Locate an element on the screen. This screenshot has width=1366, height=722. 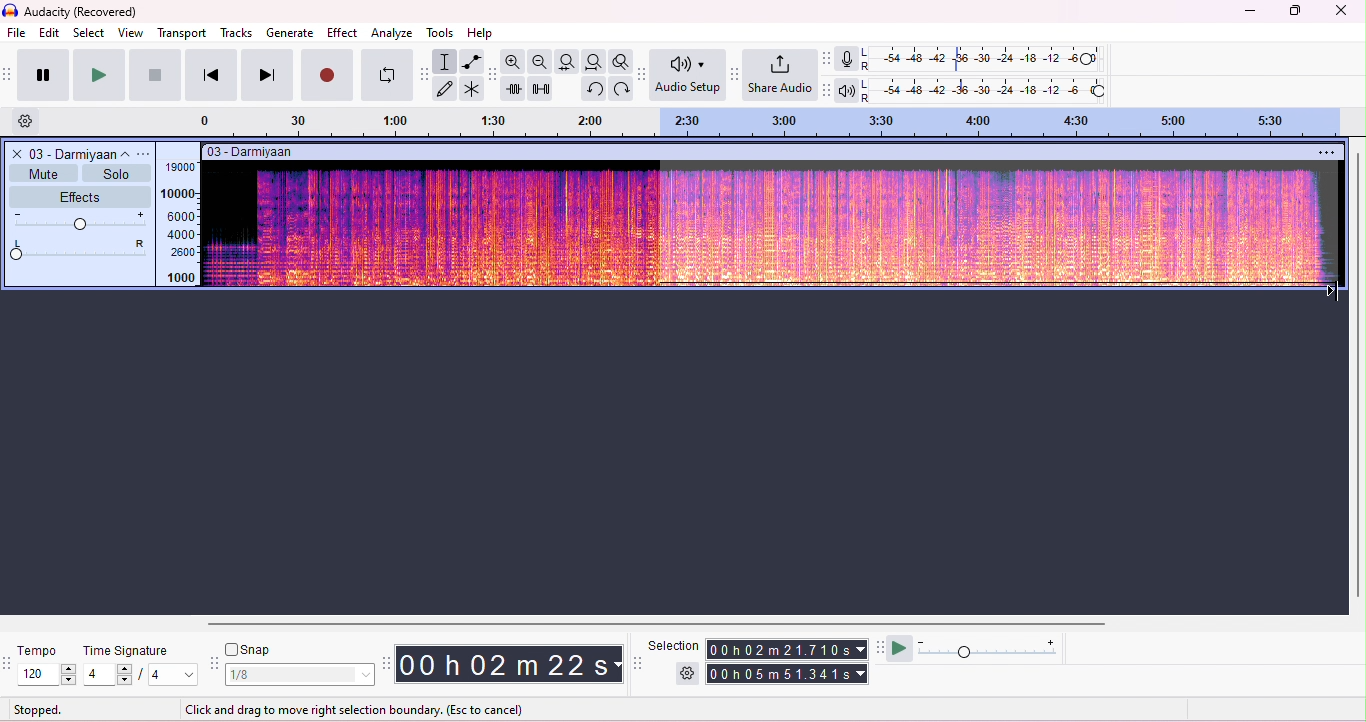
mute is located at coordinates (42, 173).